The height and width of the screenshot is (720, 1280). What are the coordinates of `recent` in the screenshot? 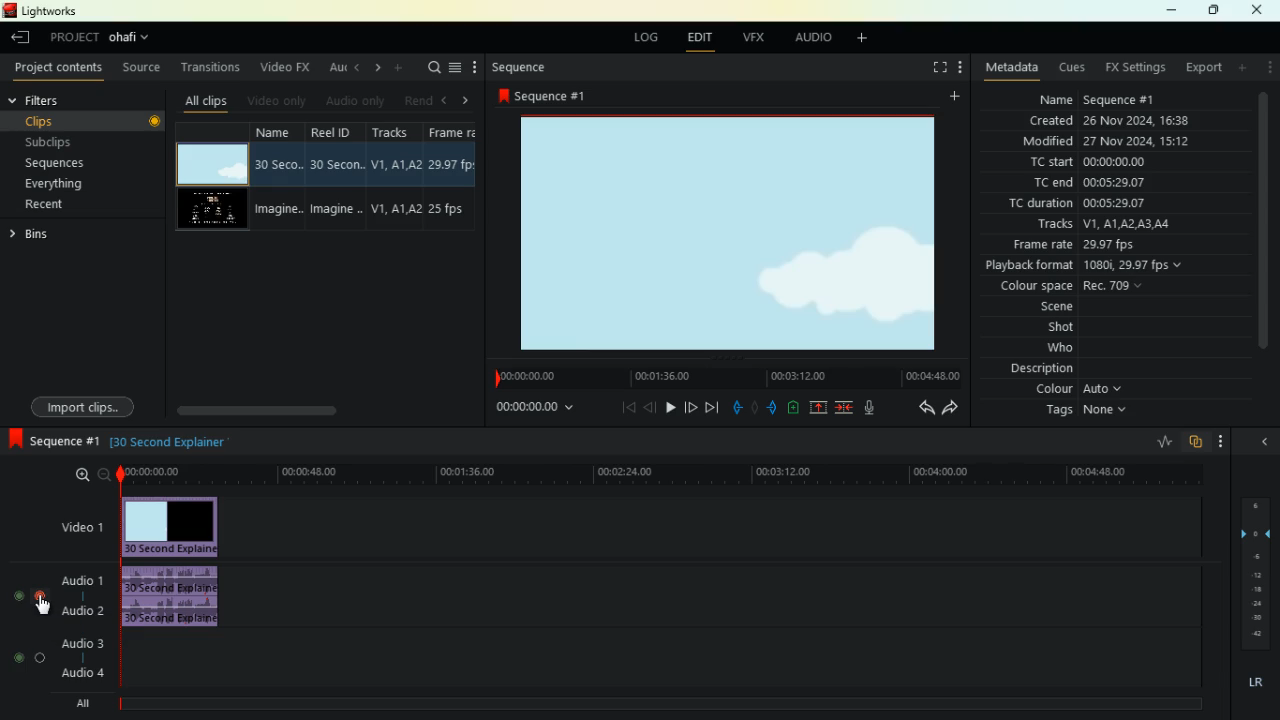 It's located at (47, 204).